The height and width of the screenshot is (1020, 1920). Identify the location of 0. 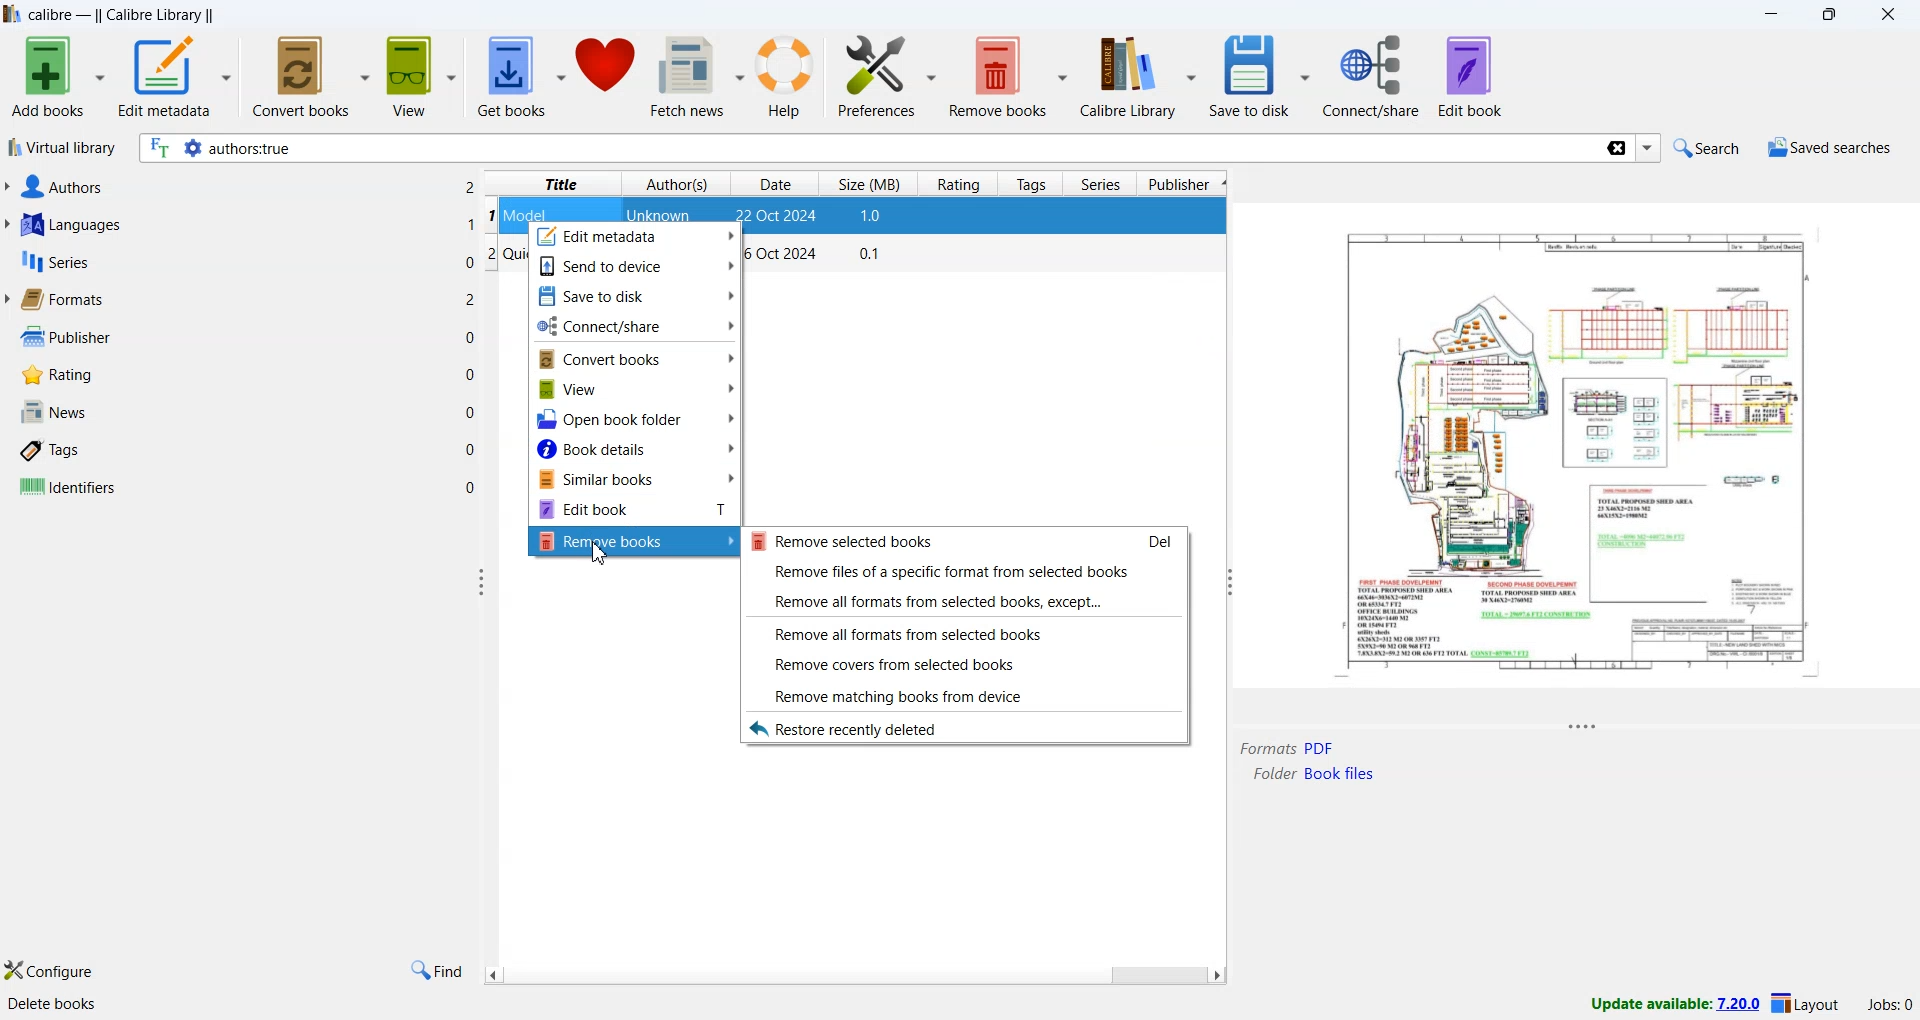
(468, 259).